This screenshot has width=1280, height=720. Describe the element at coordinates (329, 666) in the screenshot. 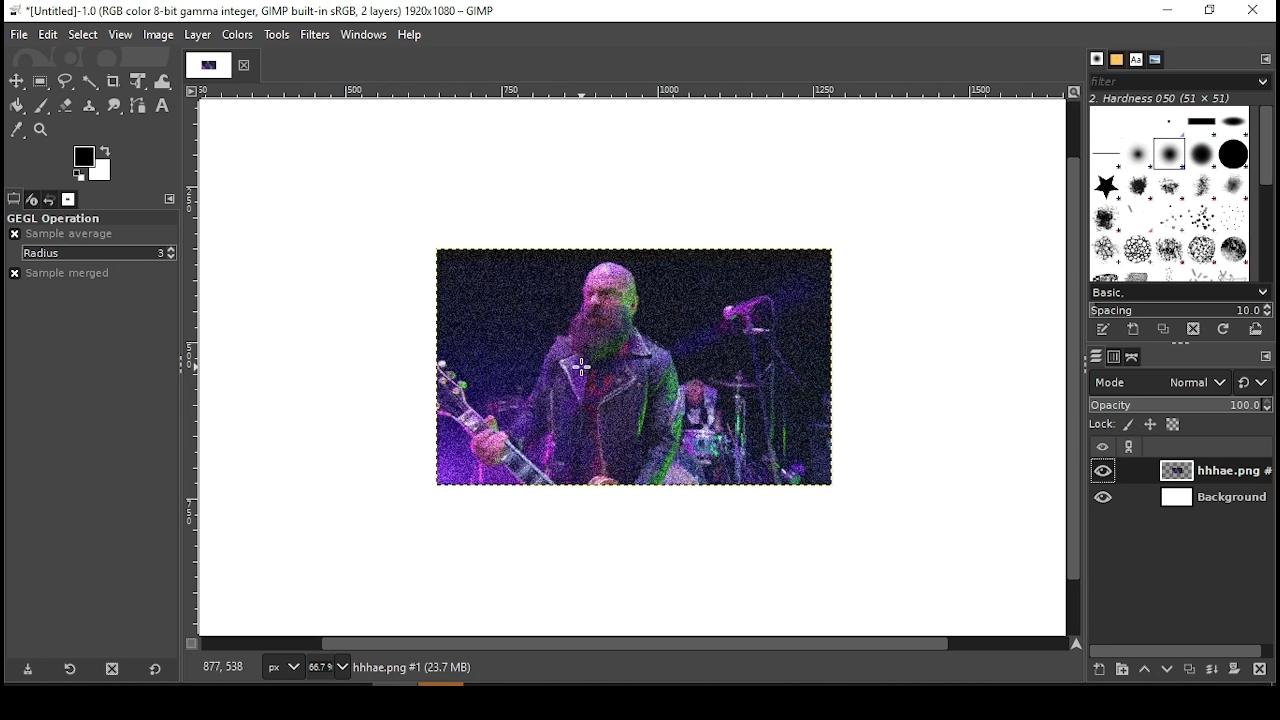

I see `zoom status` at that location.